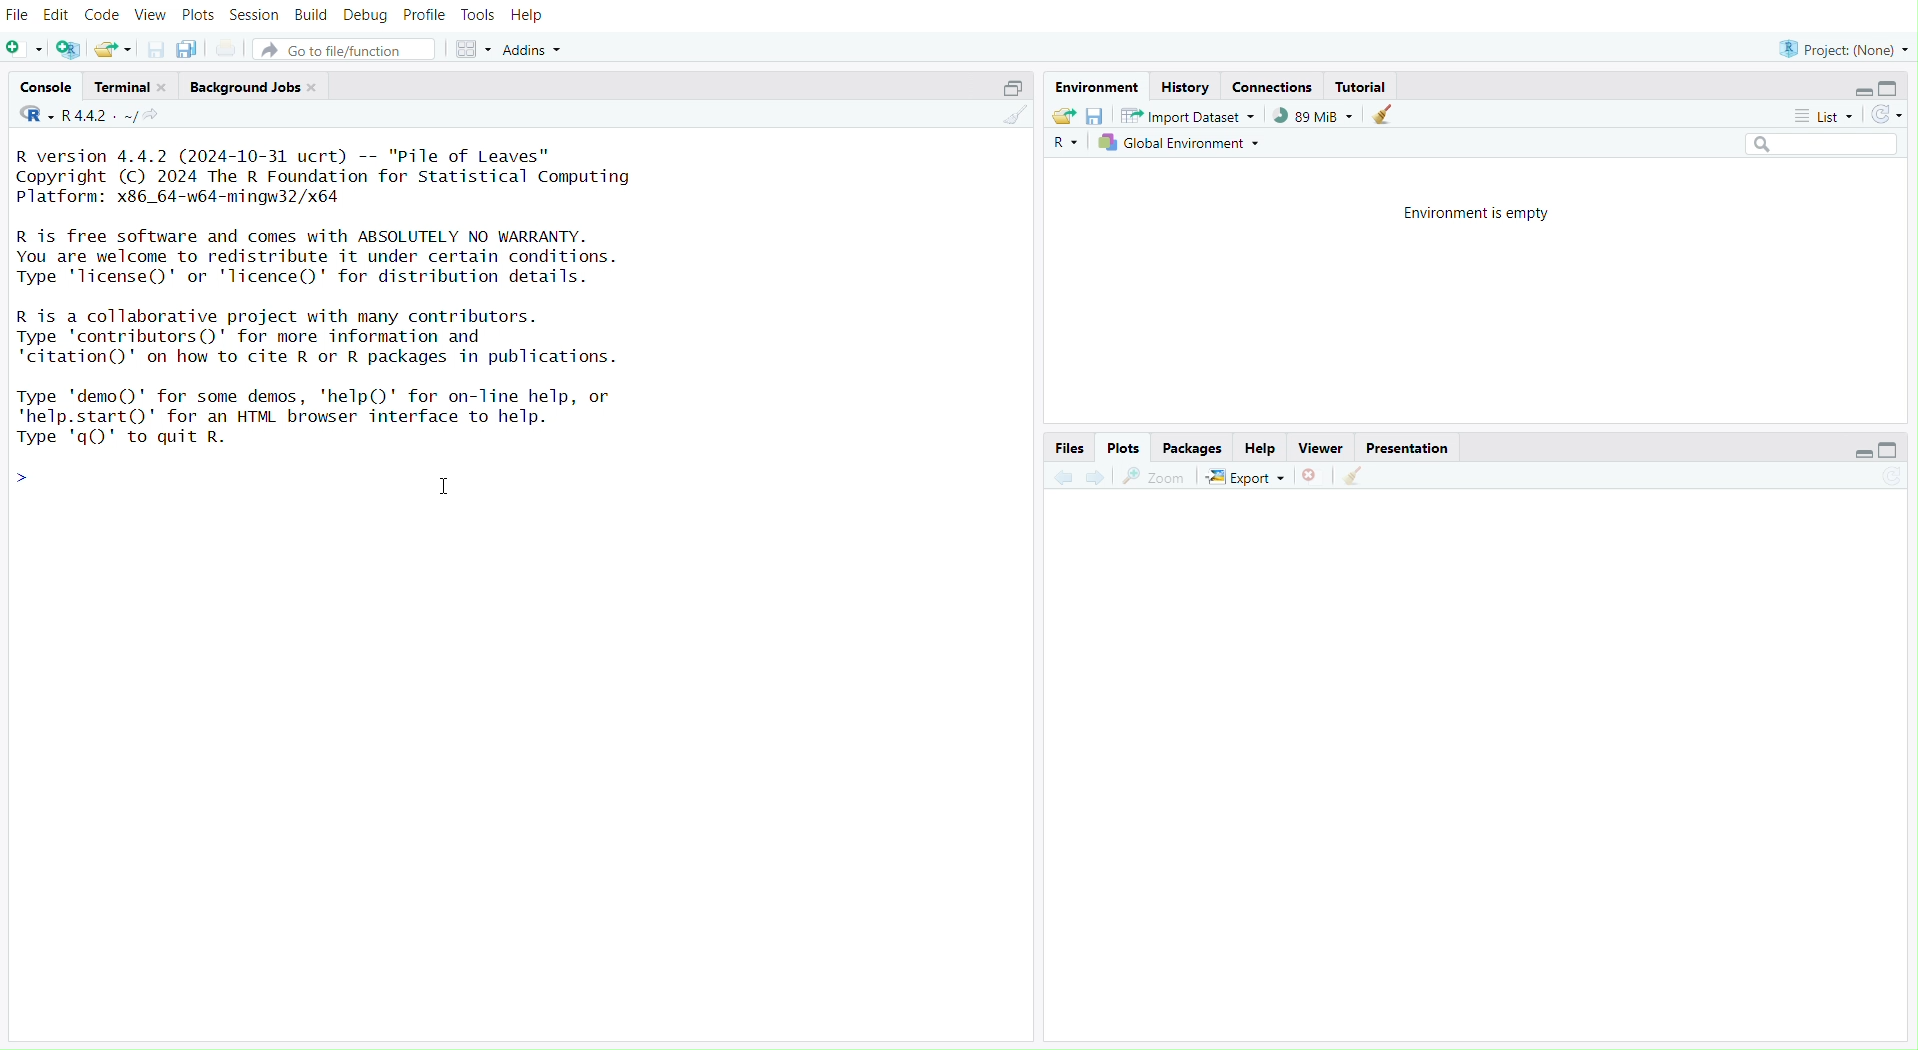 The height and width of the screenshot is (1050, 1918). What do you see at coordinates (1160, 475) in the screenshot?
I see `Zoom` at bounding box center [1160, 475].